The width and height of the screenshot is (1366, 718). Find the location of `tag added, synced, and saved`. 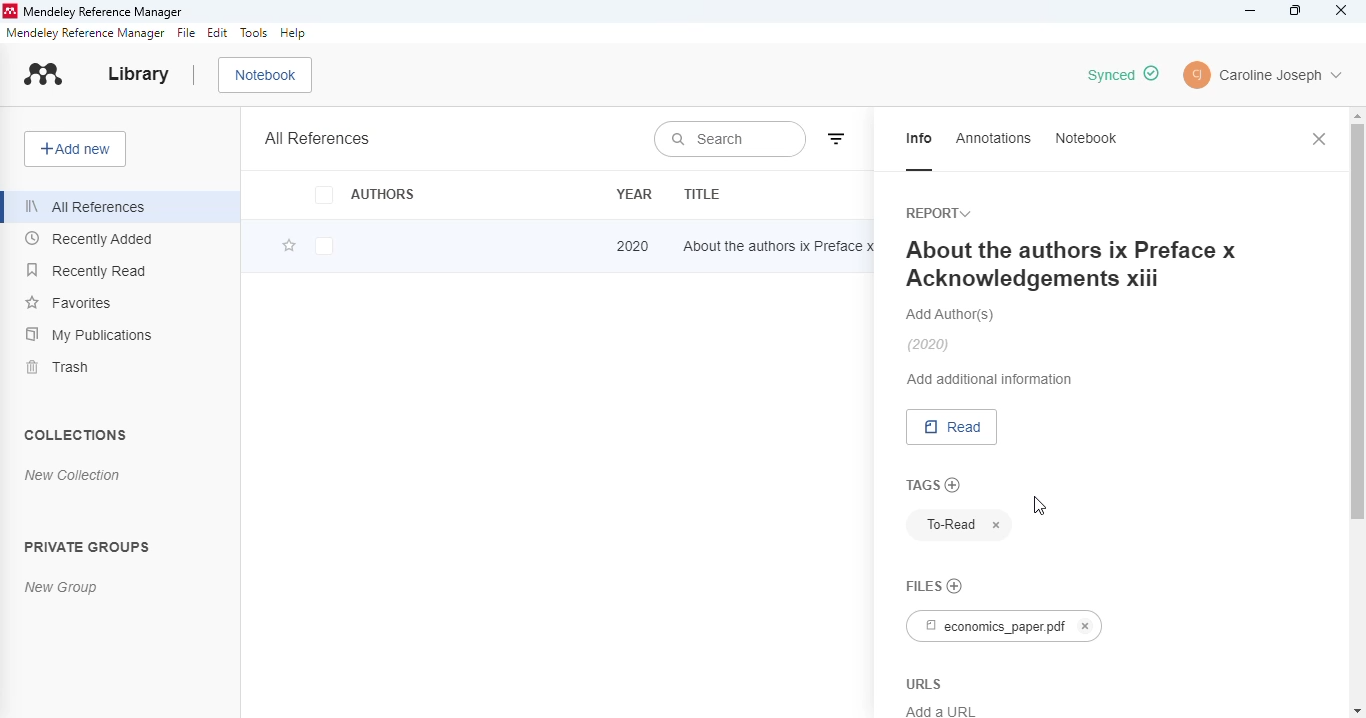

tag added, synced, and saved is located at coordinates (1122, 75).